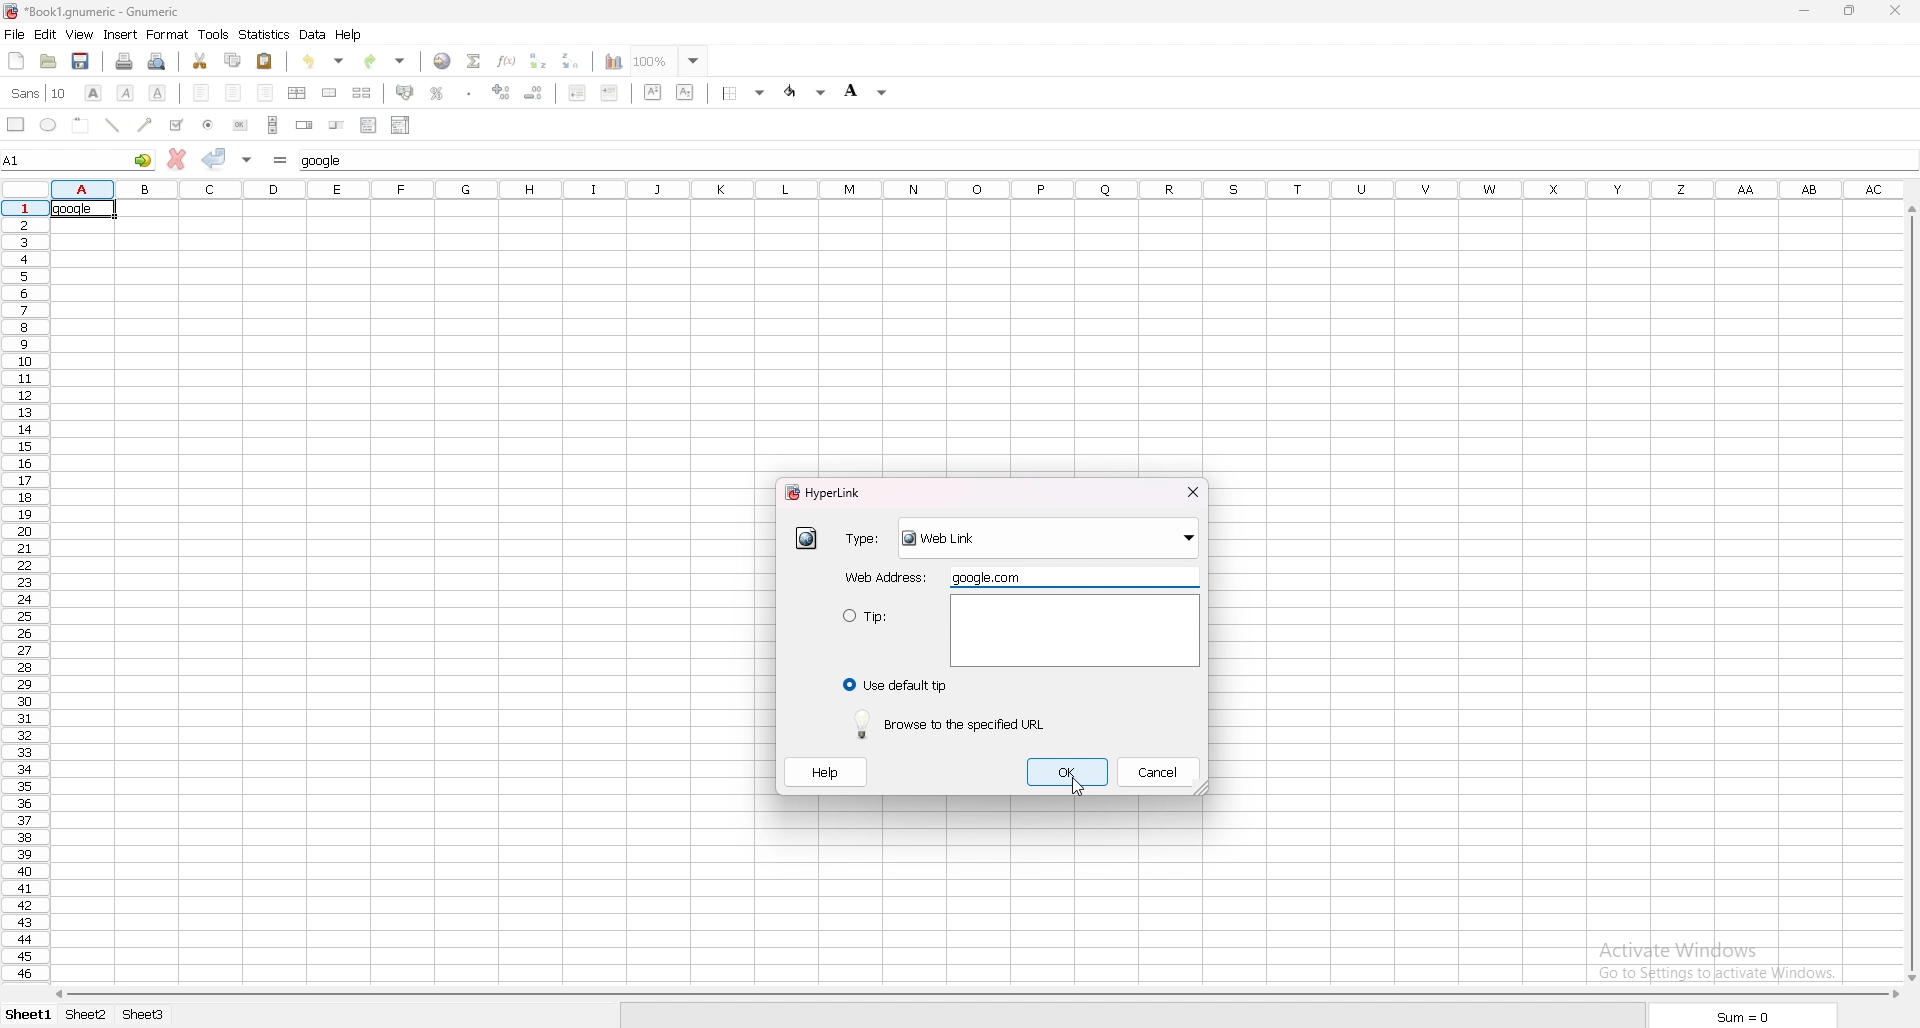  Describe the element at coordinates (953, 723) in the screenshot. I see `browse to the specified url` at that location.